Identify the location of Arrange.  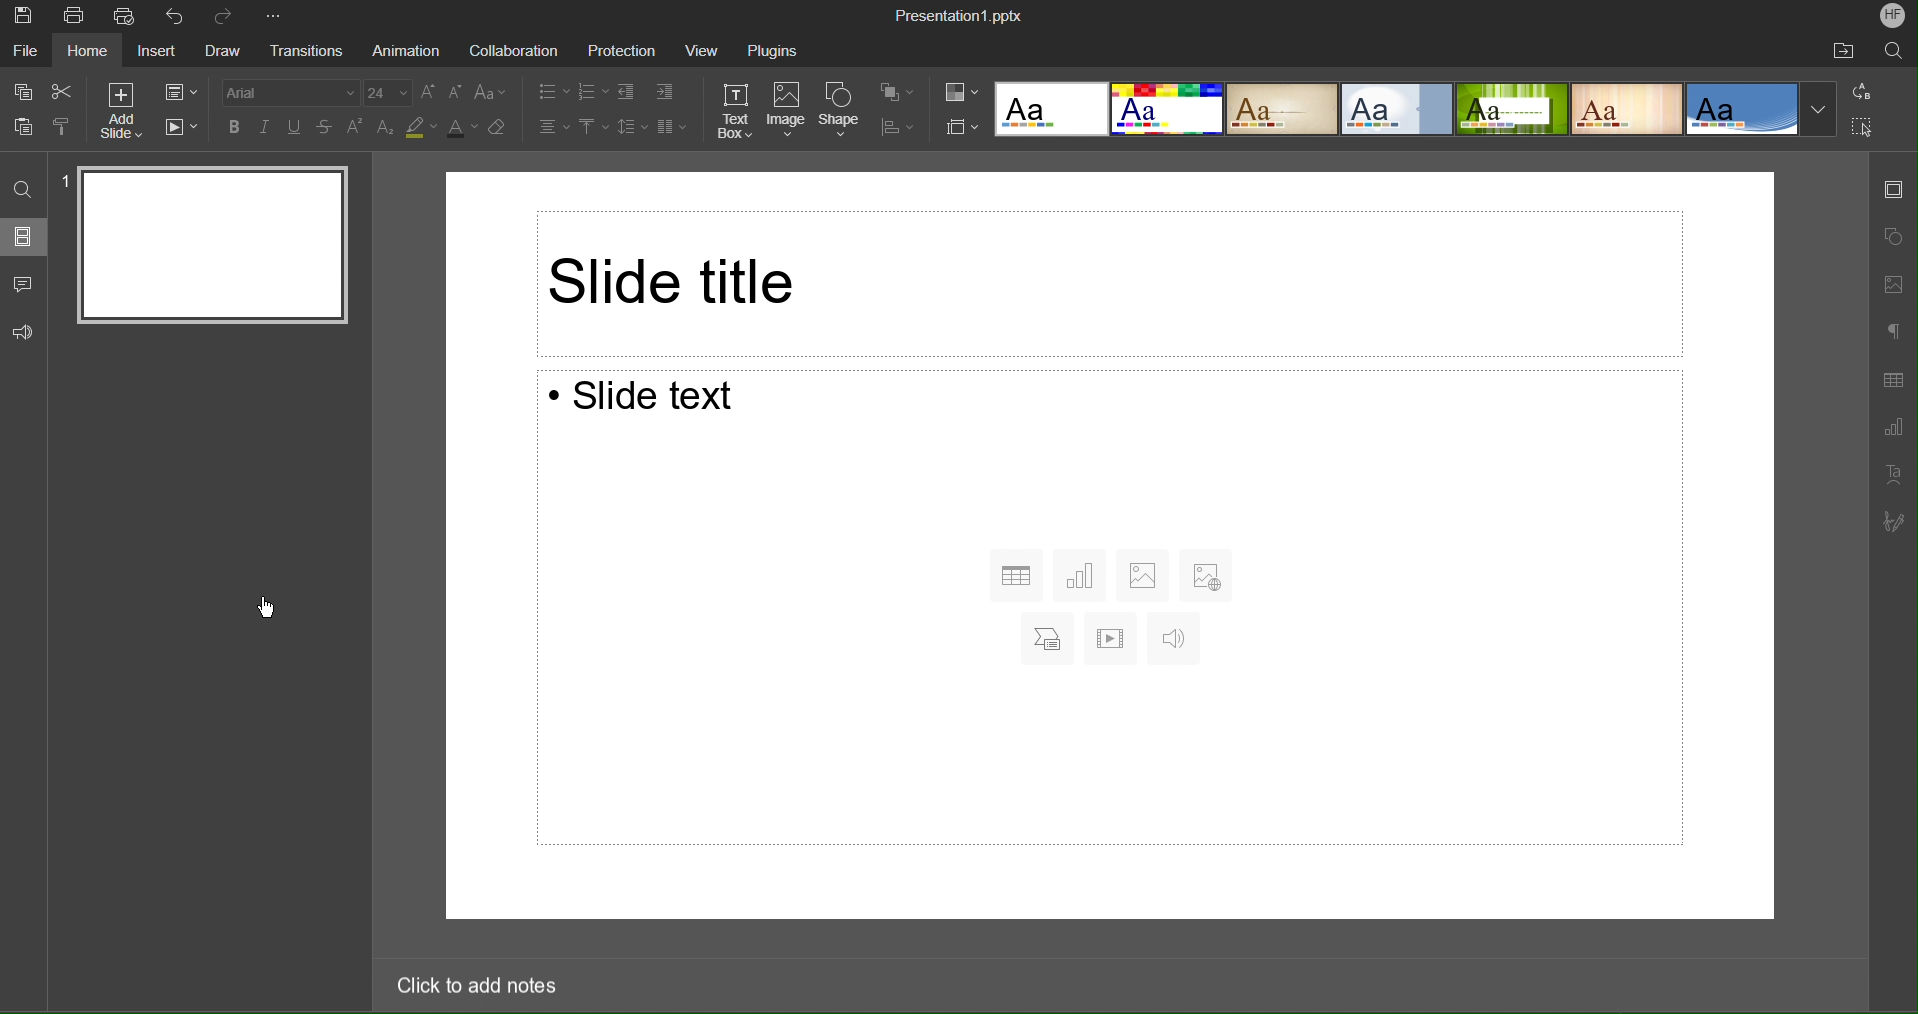
(896, 91).